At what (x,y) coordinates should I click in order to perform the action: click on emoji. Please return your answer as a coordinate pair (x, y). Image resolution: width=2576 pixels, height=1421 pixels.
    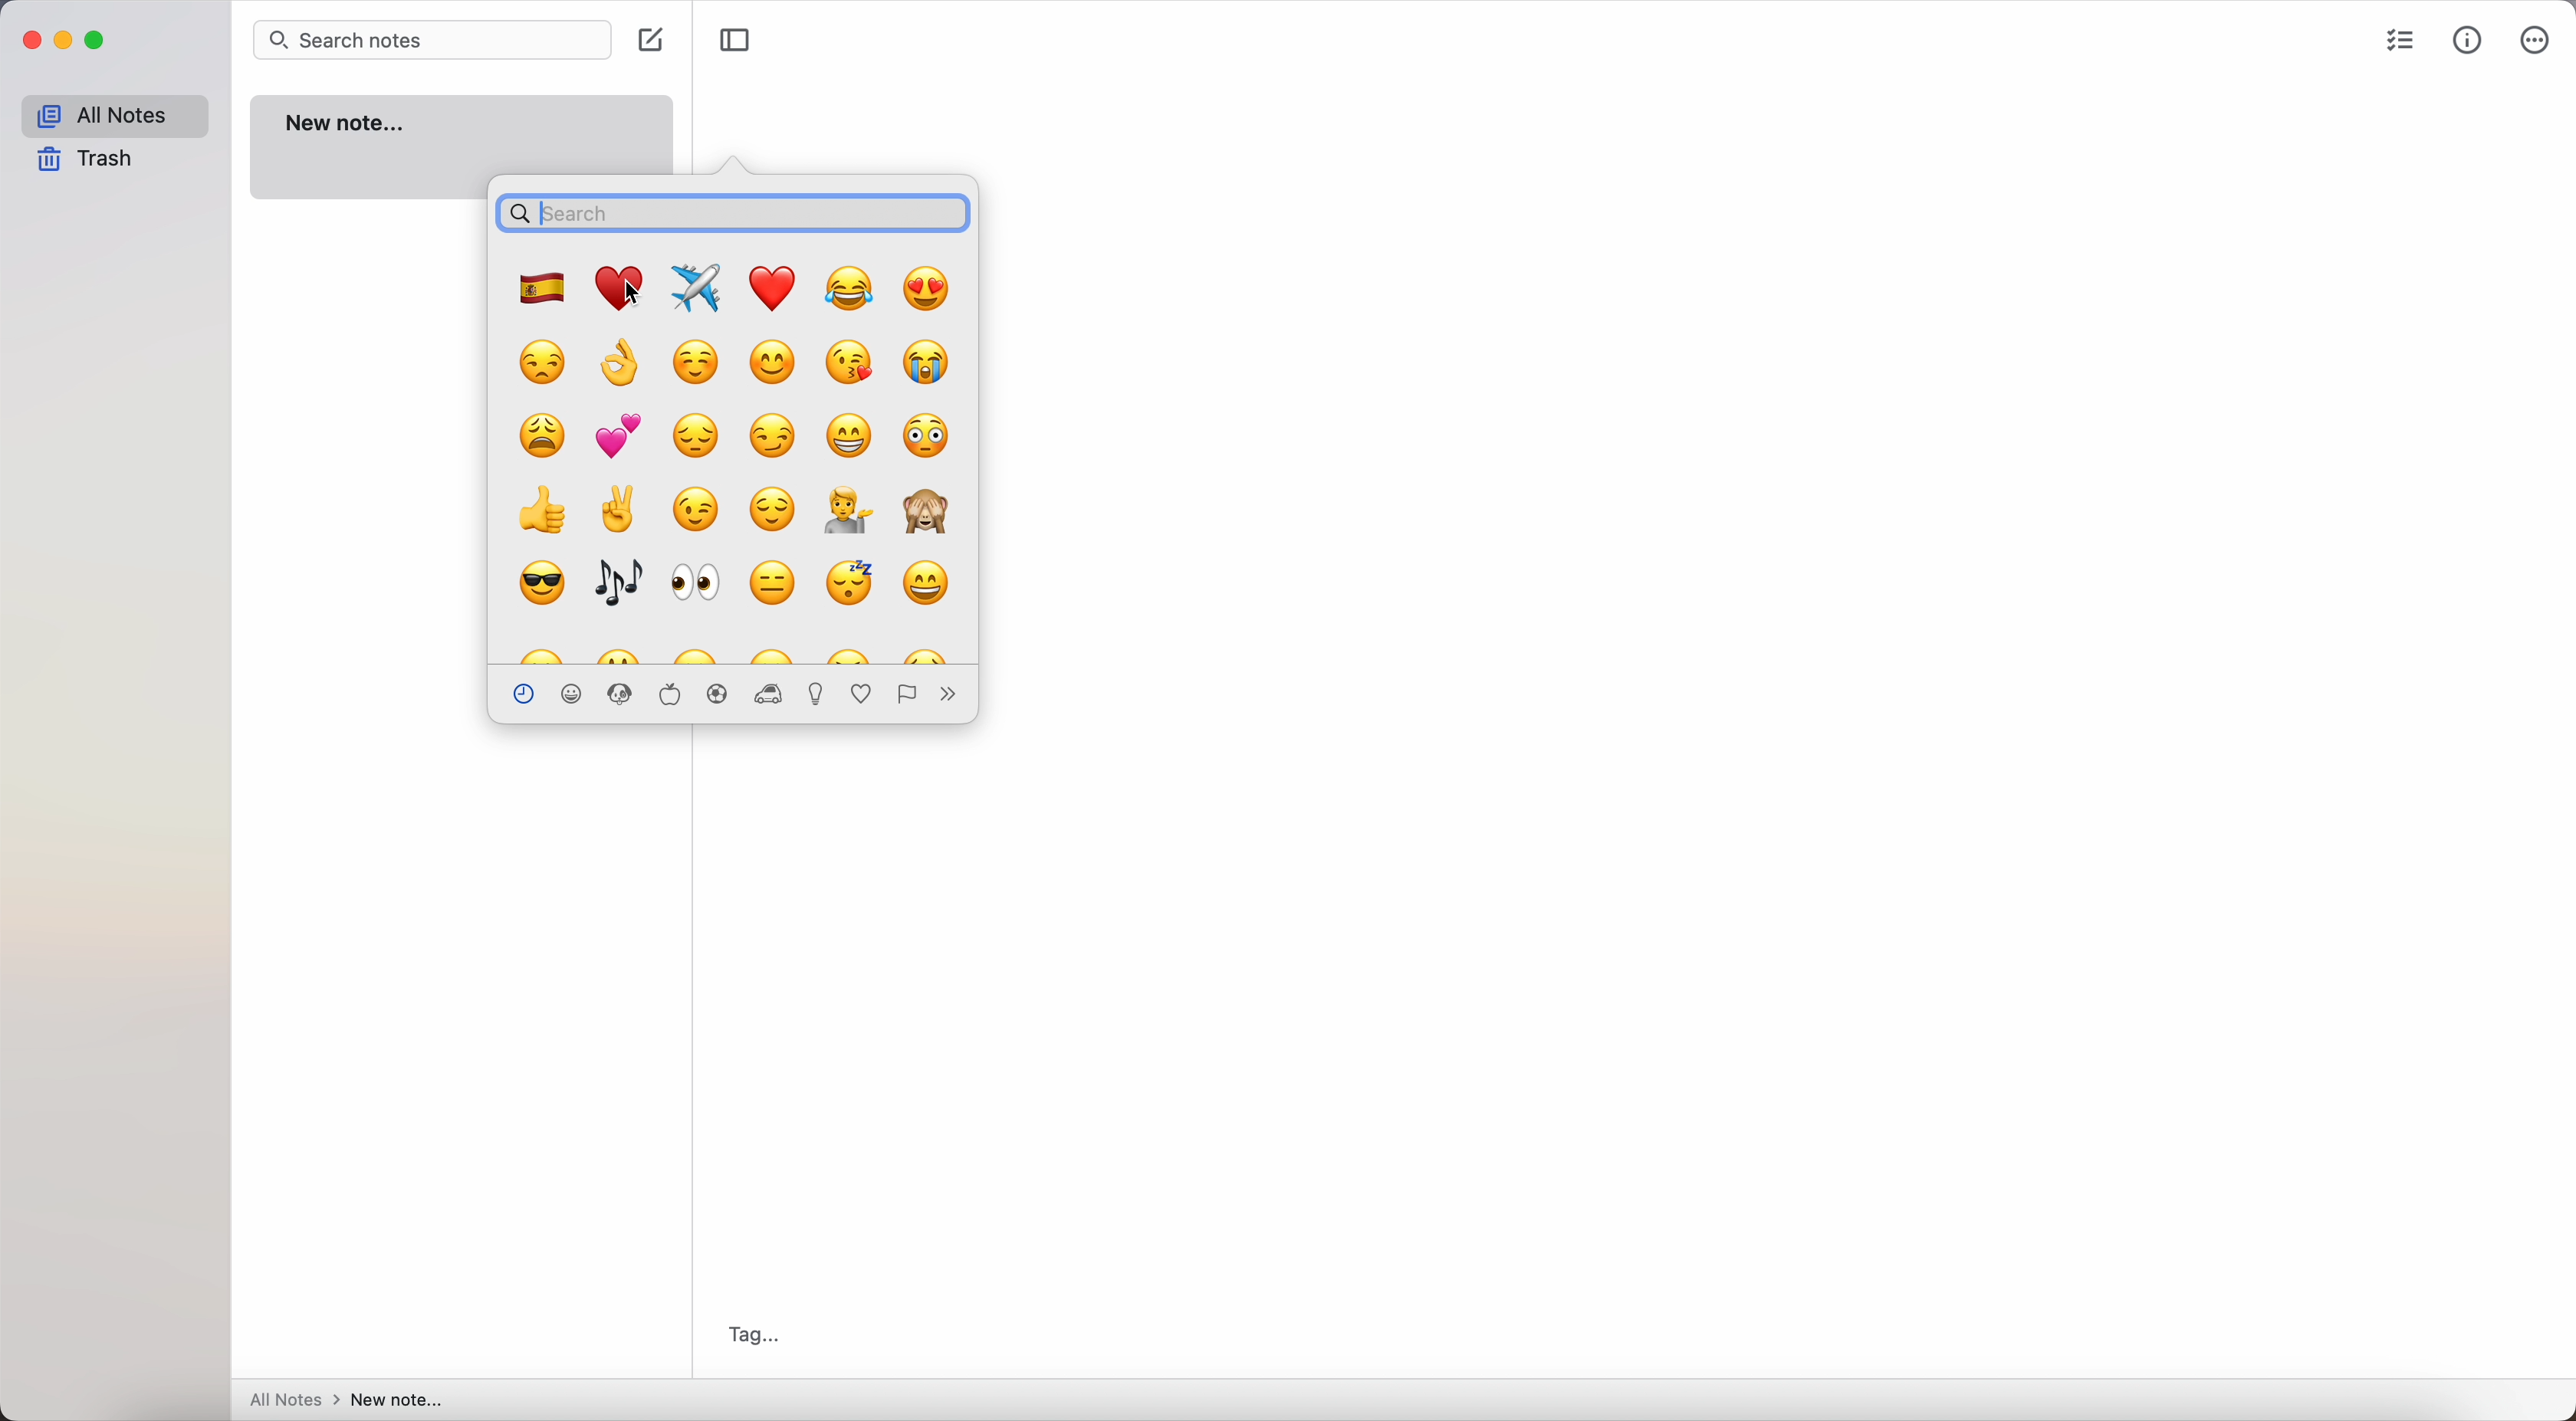
    Looking at the image, I should click on (776, 653).